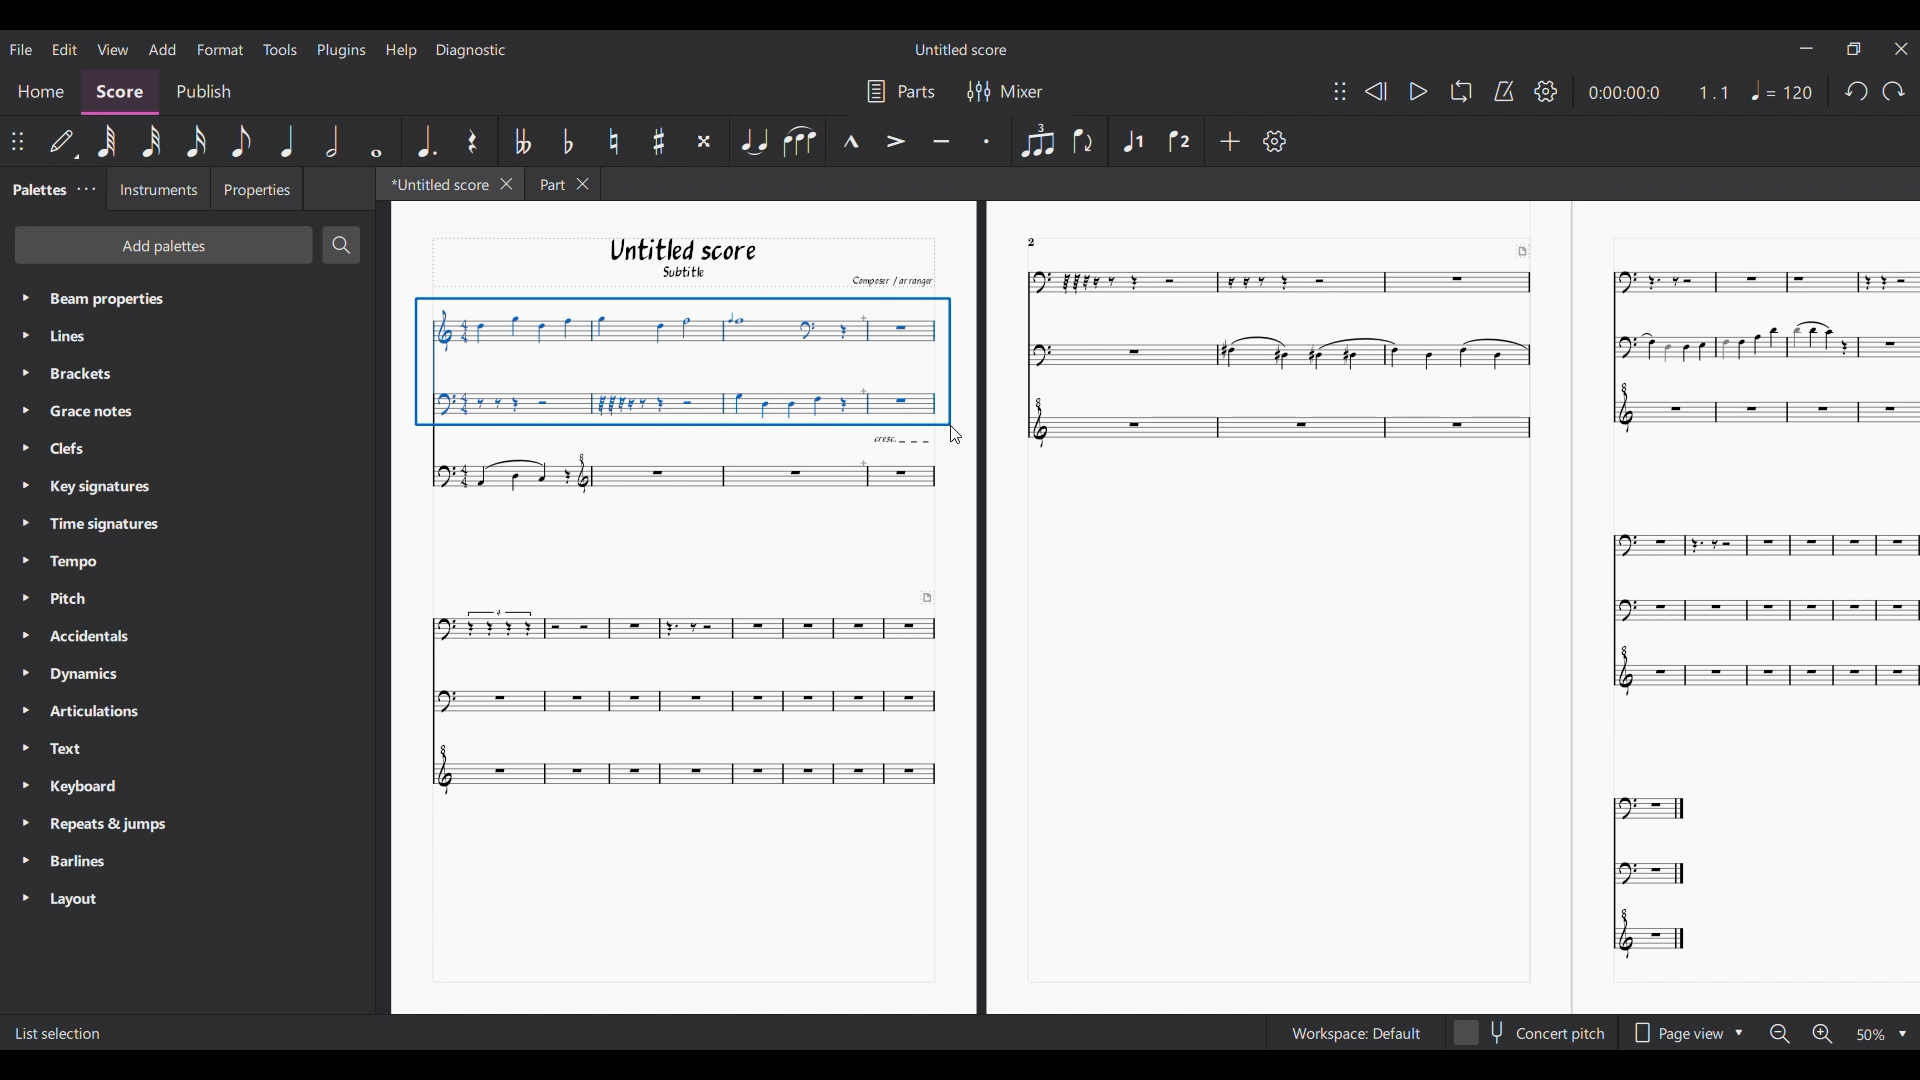 Image resolution: width=1920 pixels, height=1080 pixels. Describe the element at coordinates (1282, 421) in the screenshot. I see `` at that location.